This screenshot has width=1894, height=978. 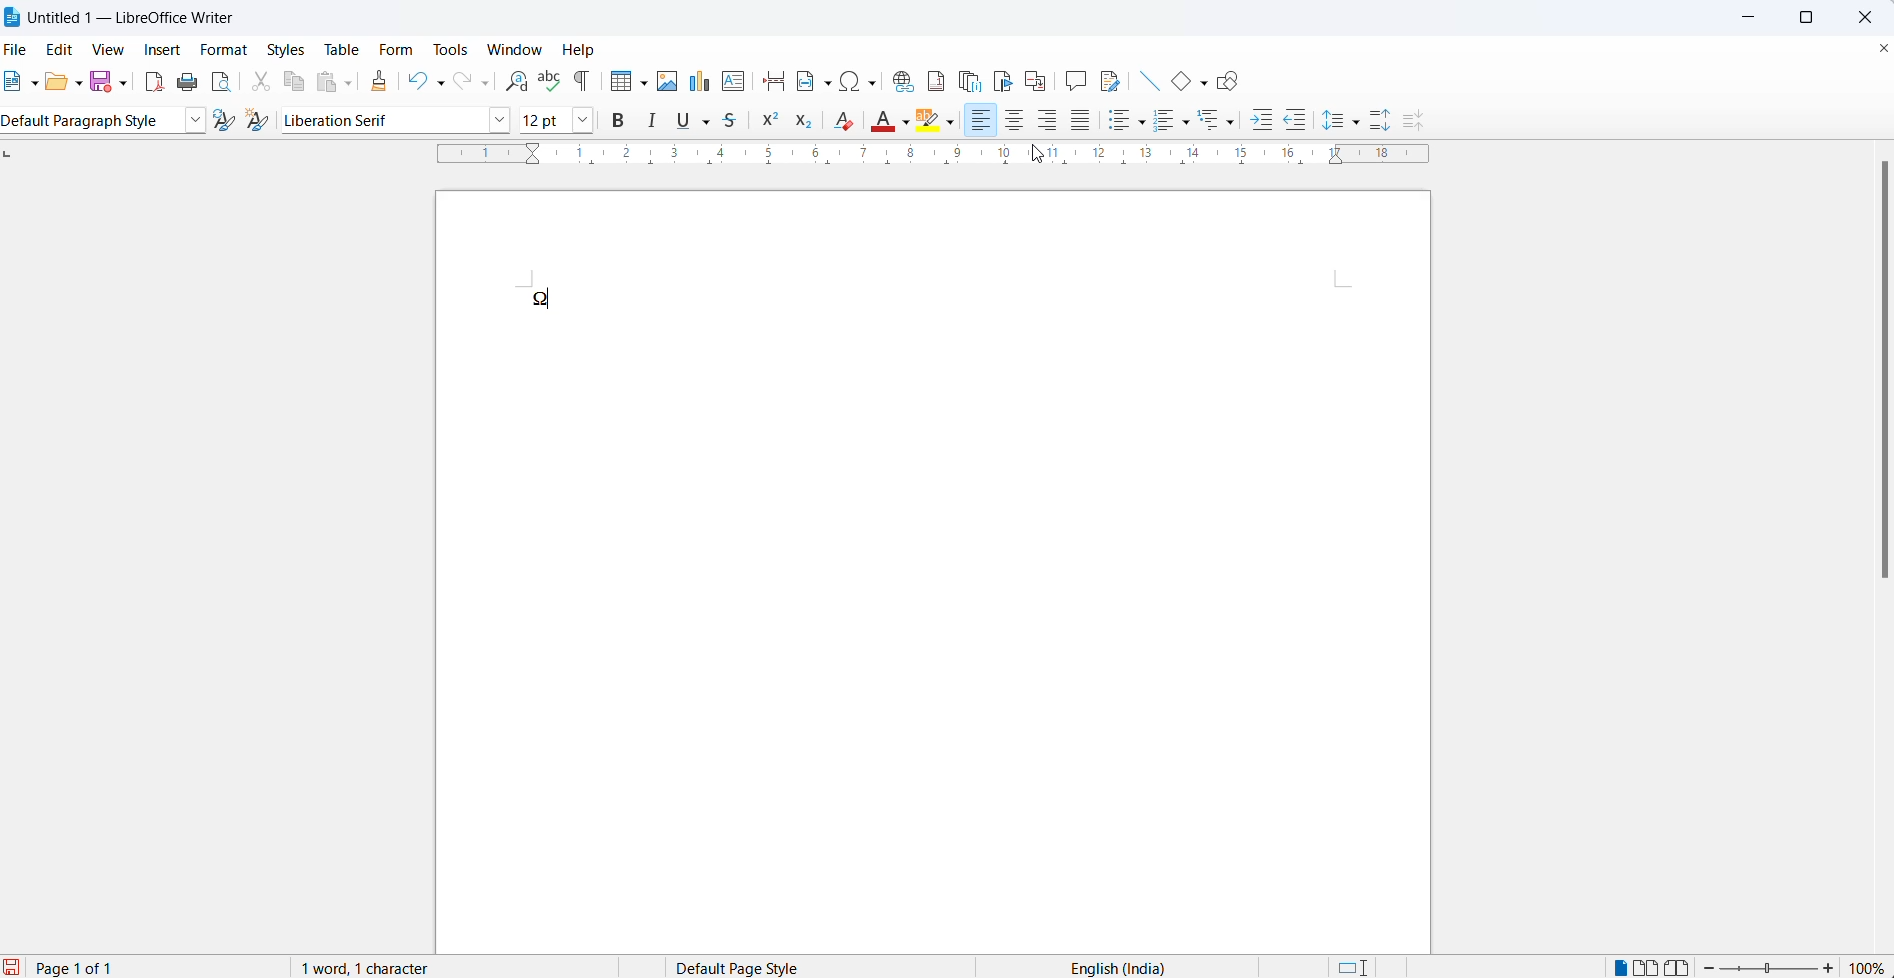 I want to click on toggle formatting marks, so click(x=581, y=82).